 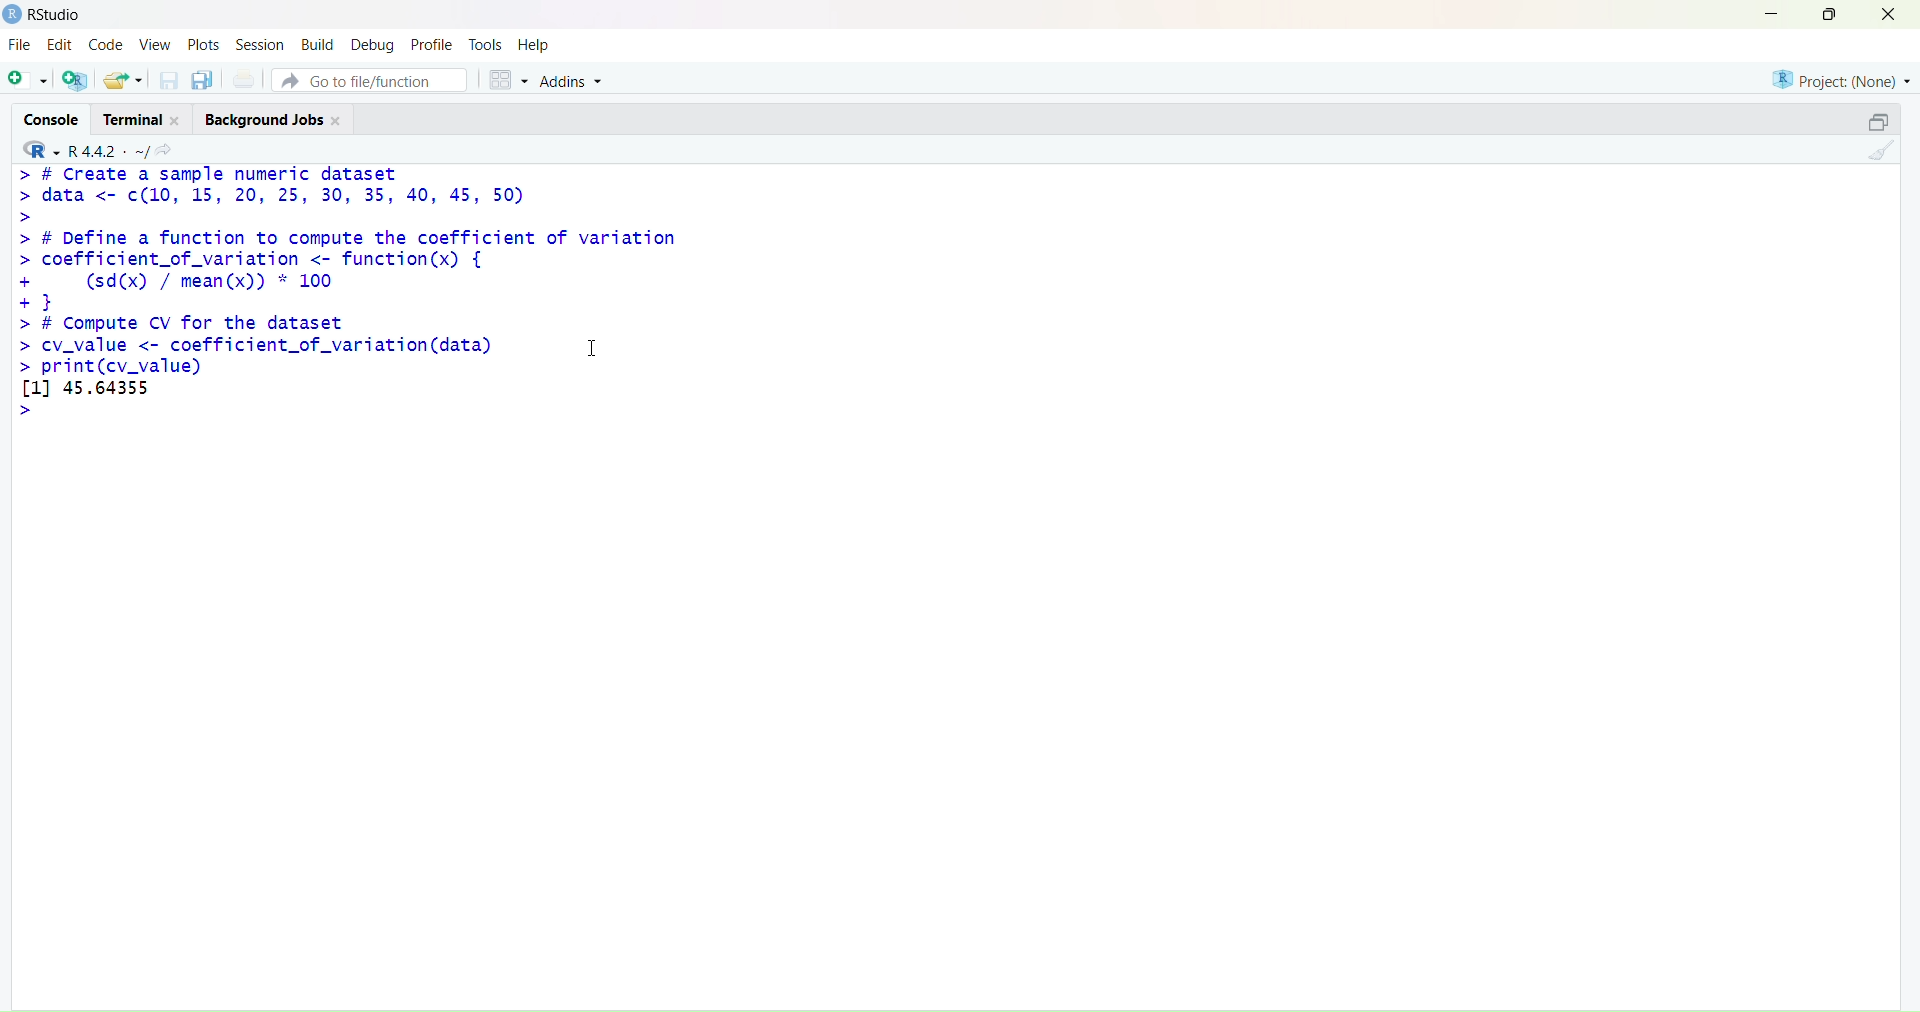 I want to click on code, so click(x=106, y=45).